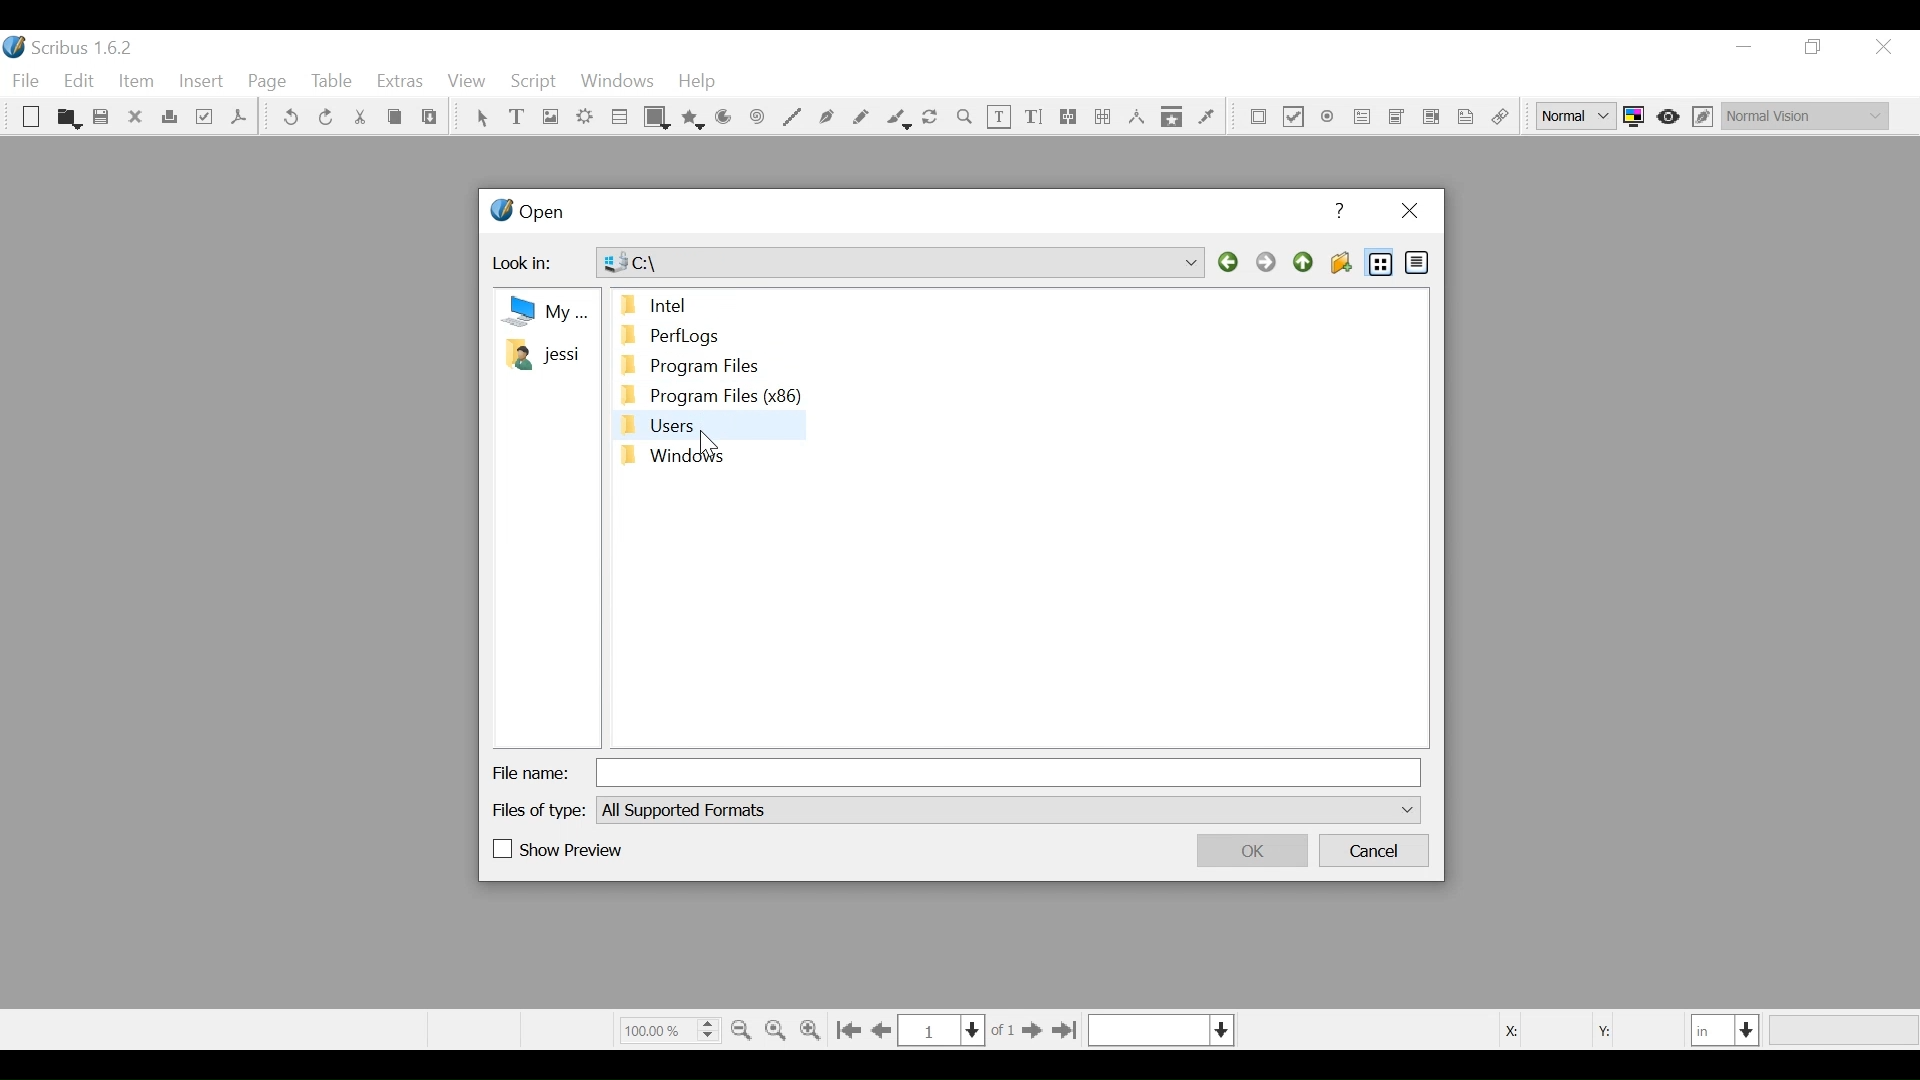 The height and width of the screenshot is (1080, 1920). I want to click on Edit, so click(81, 82).